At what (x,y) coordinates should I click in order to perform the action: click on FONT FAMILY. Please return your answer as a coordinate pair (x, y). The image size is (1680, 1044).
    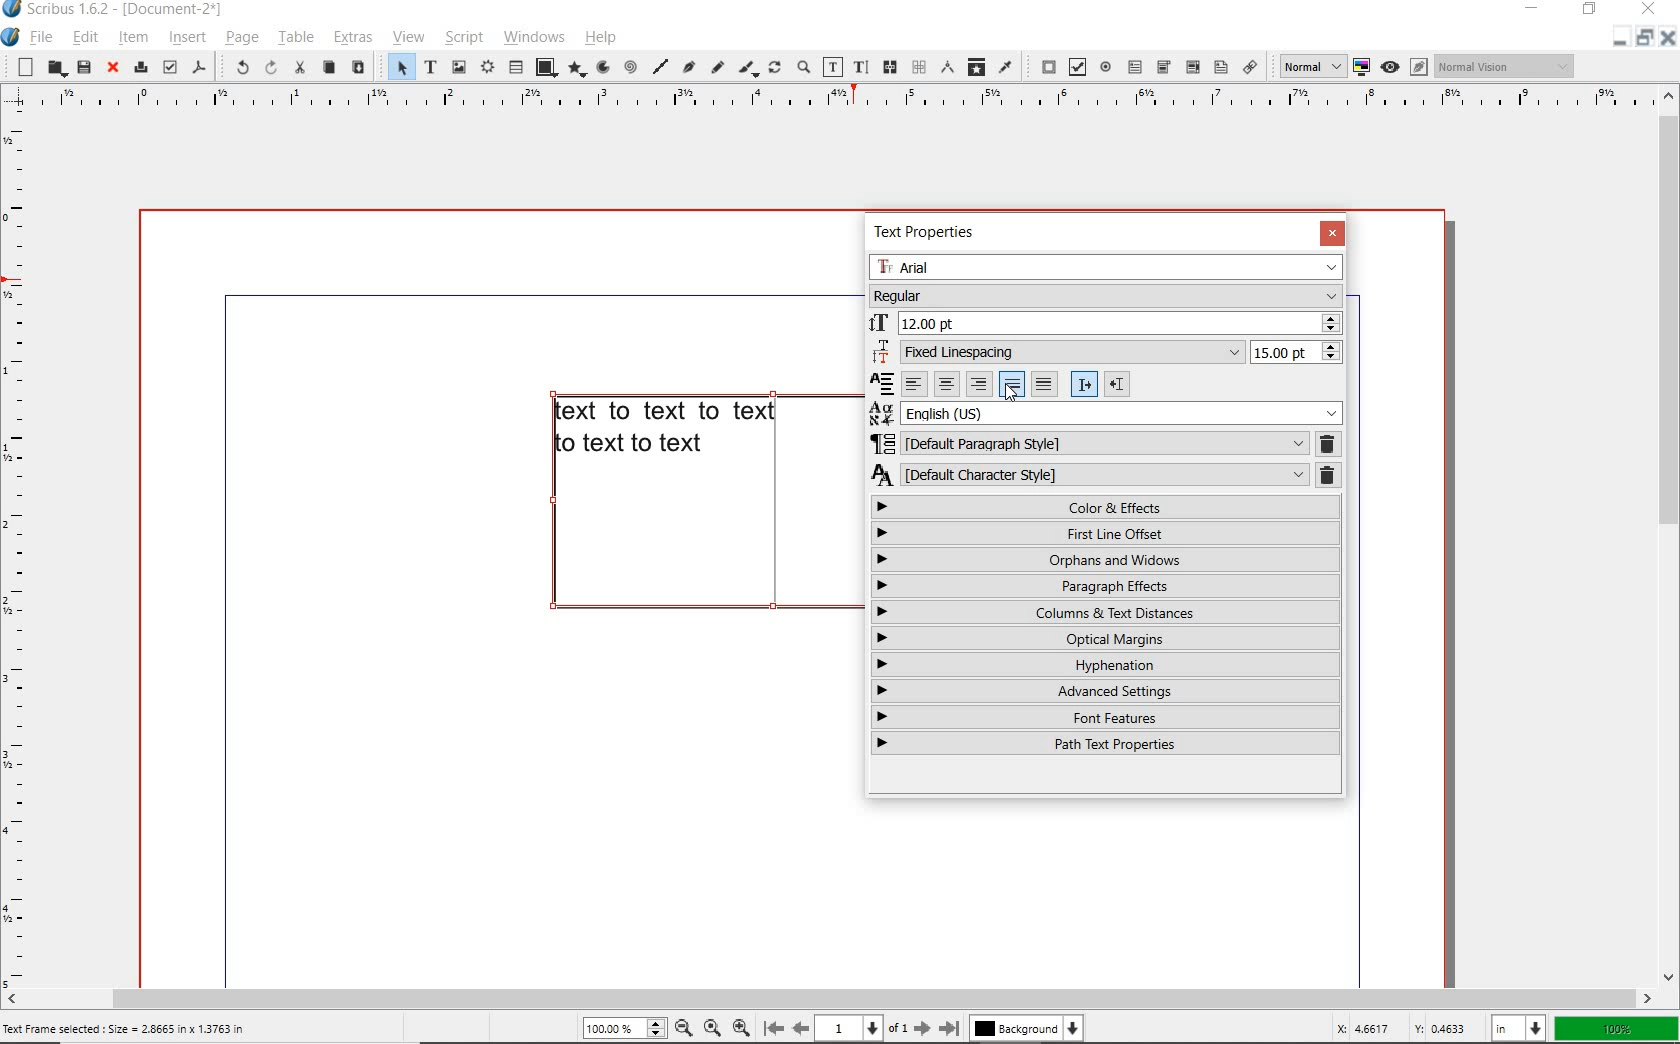
    Looking at the image, I should click on (1106, 268).